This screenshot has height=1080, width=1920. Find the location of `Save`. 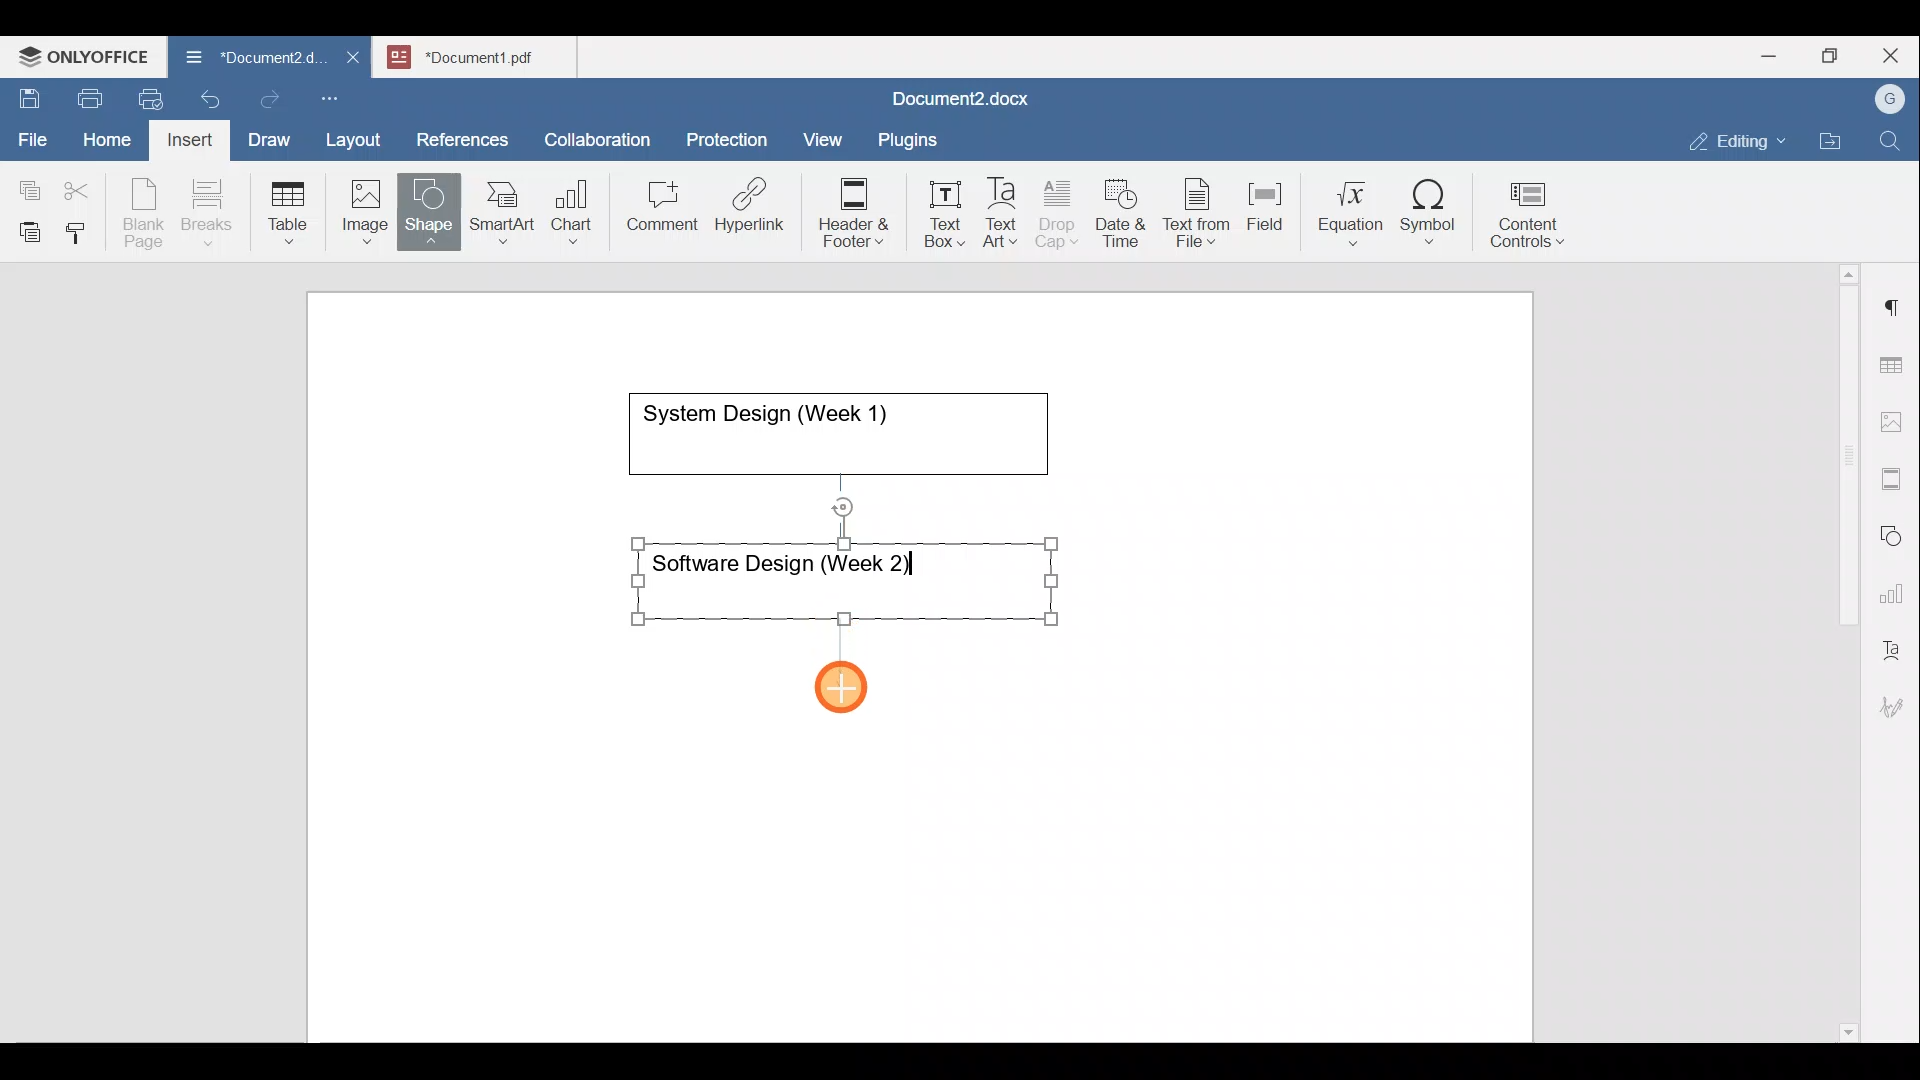

Save is located at coordinates (28, 94).